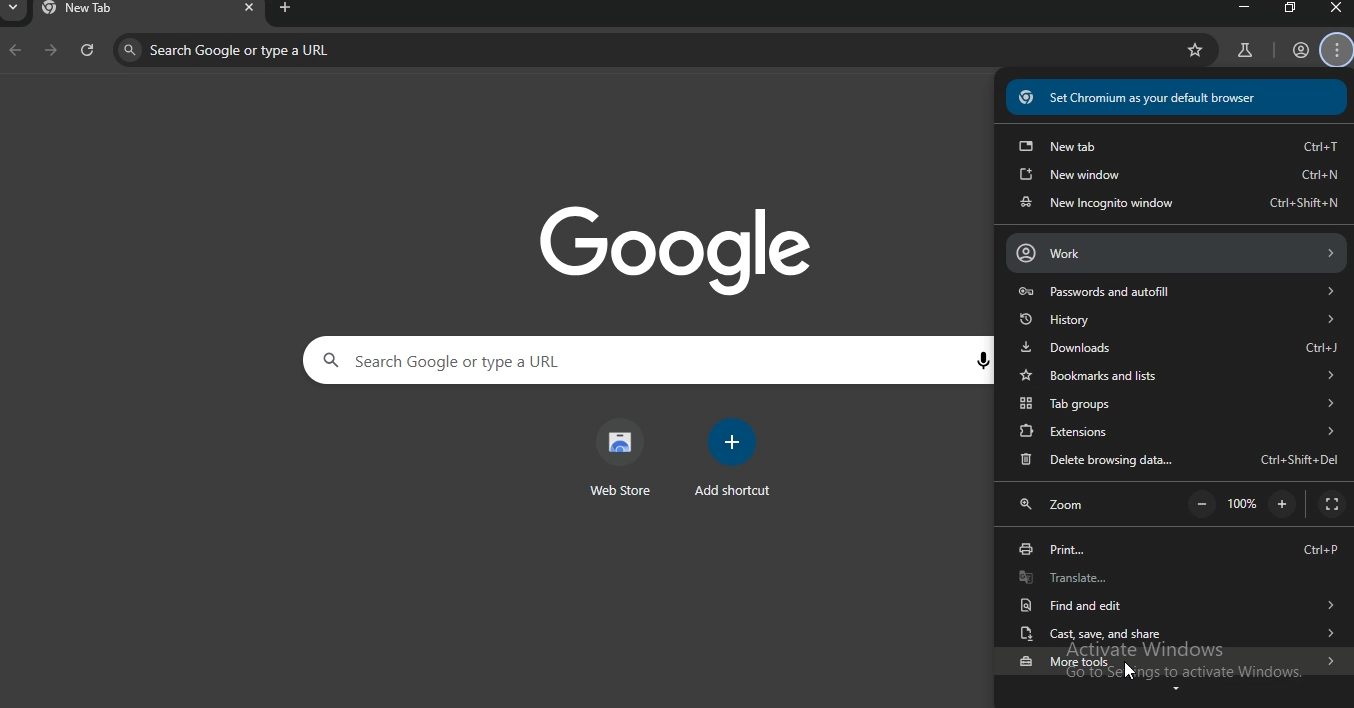  What do you see at coordinates (377, 51) in the screenshot?
I see `search google or type a URL` at bounding box center [377, 51].